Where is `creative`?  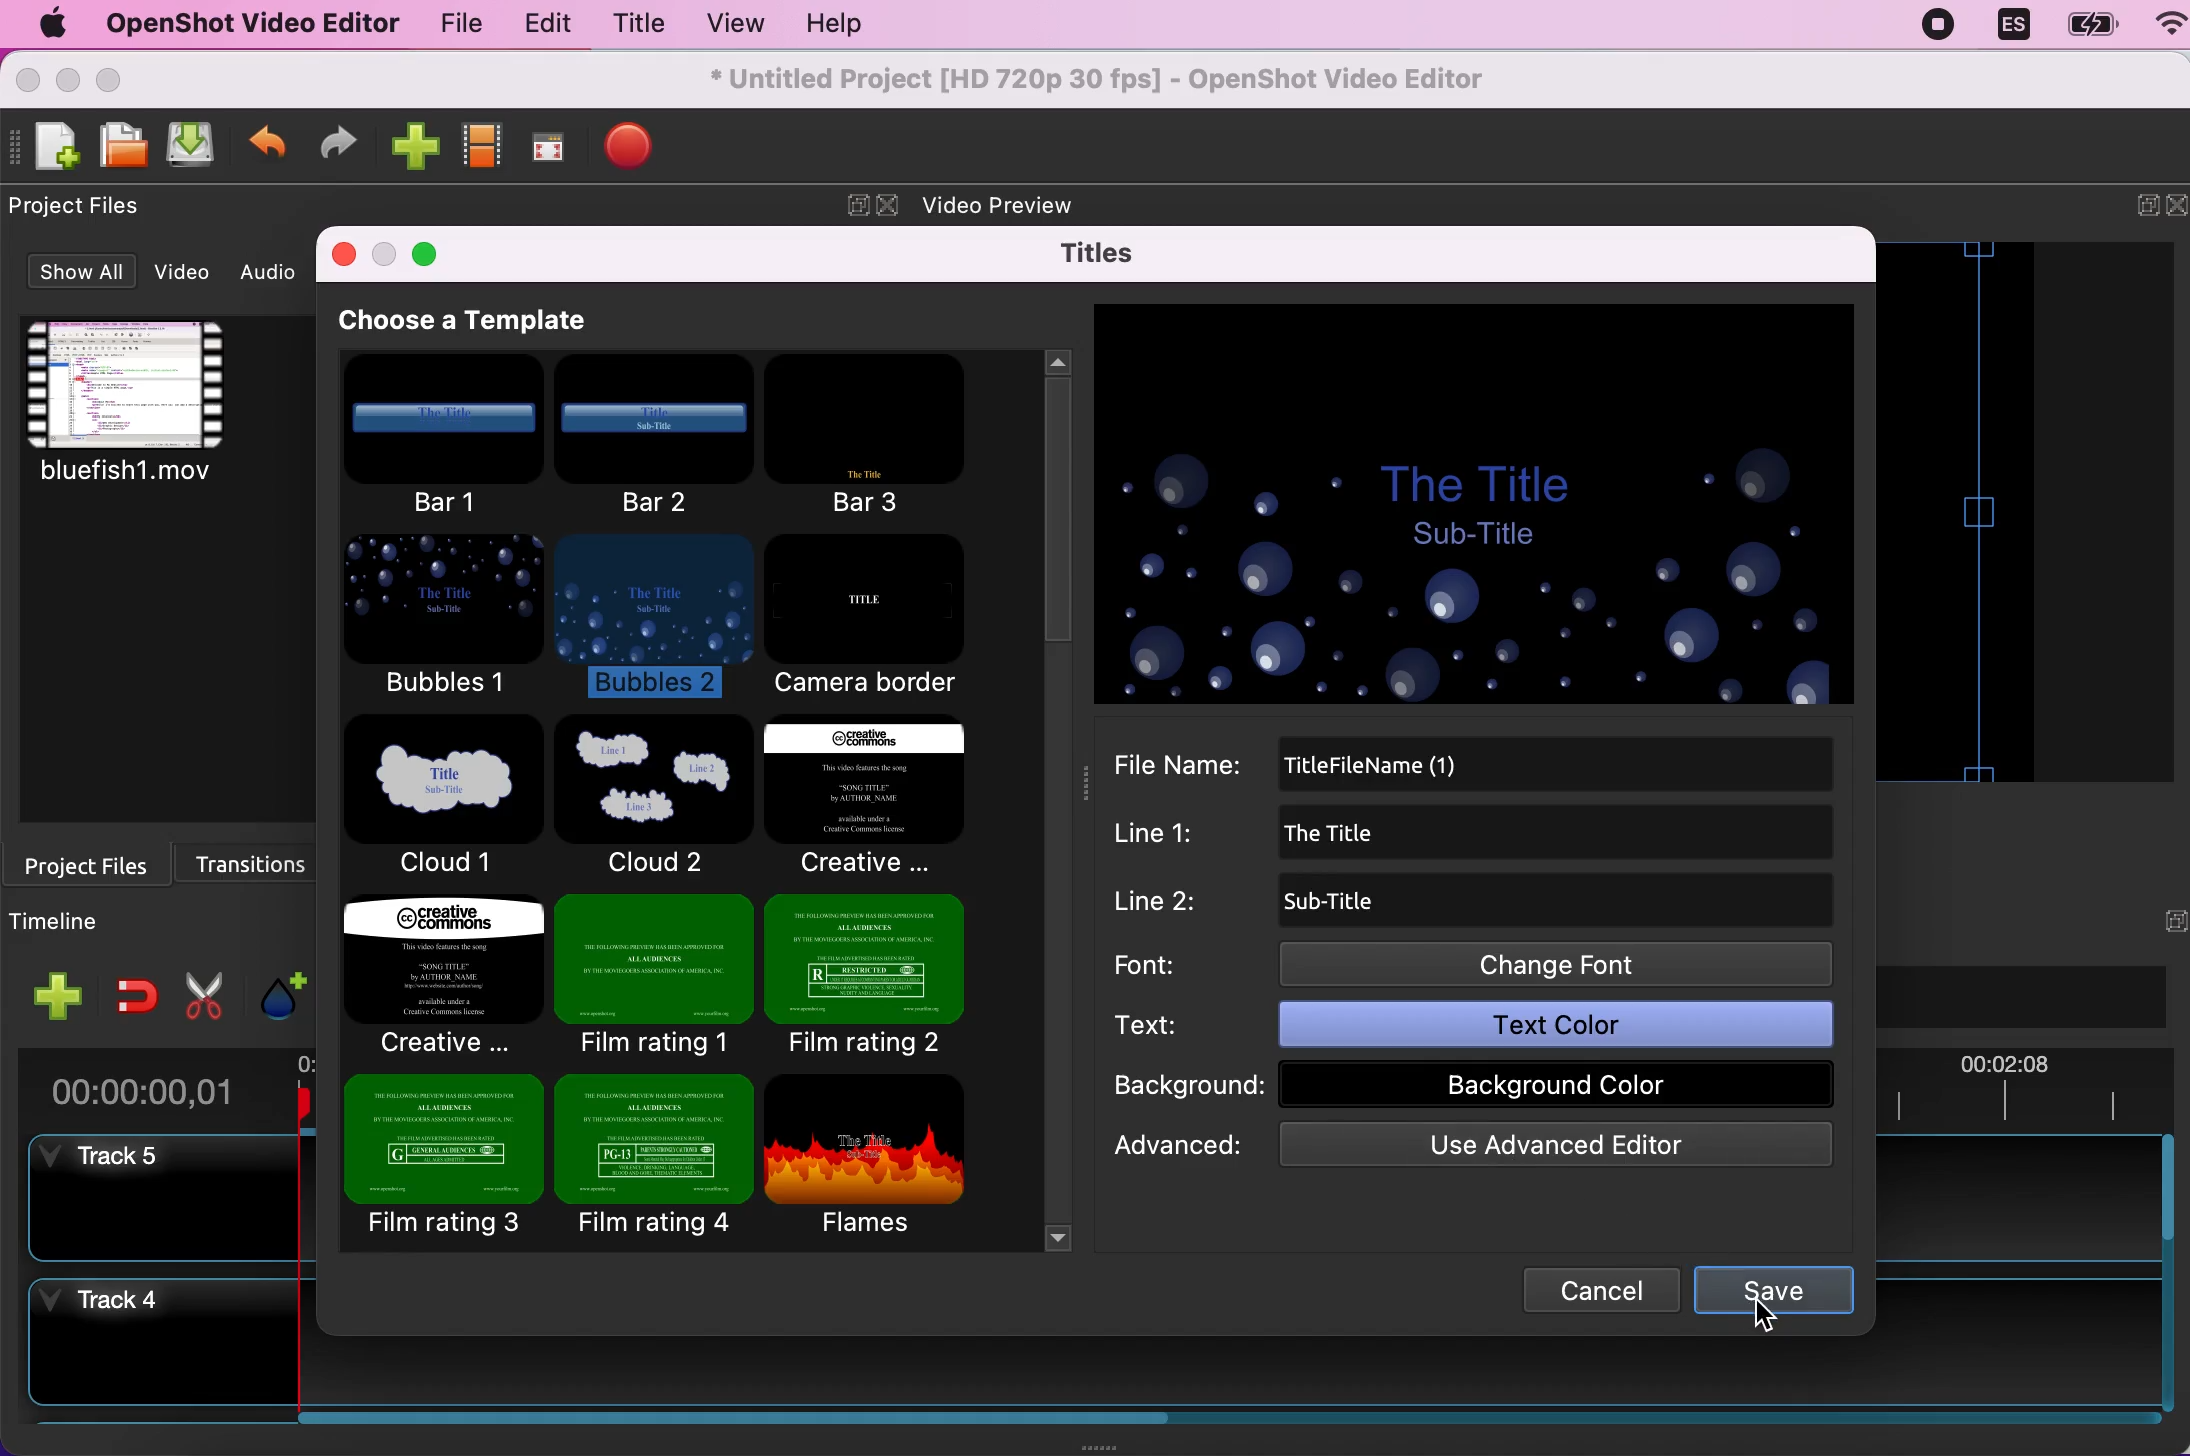
creative is located at coordinates (862, 798).